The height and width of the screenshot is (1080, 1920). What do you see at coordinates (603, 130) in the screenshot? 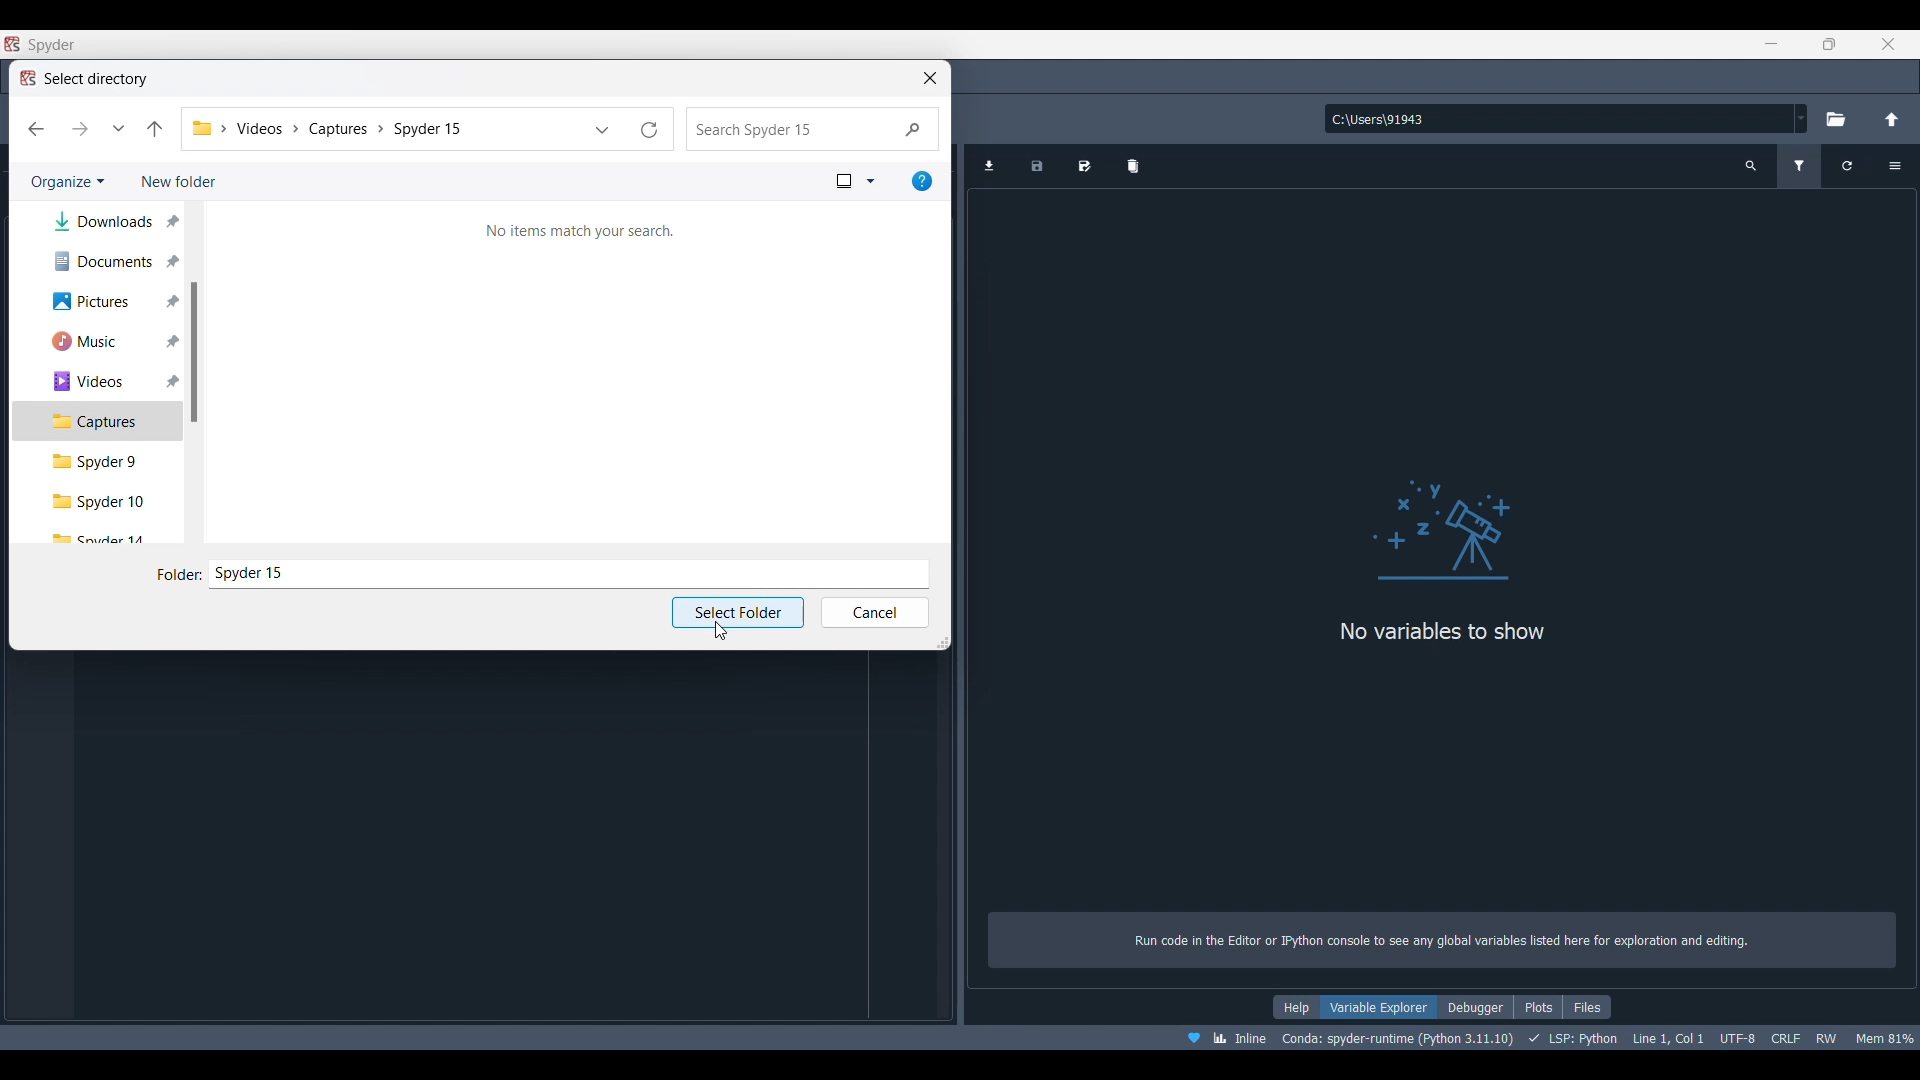
I see `Location options` at bounding box center [603, 130].